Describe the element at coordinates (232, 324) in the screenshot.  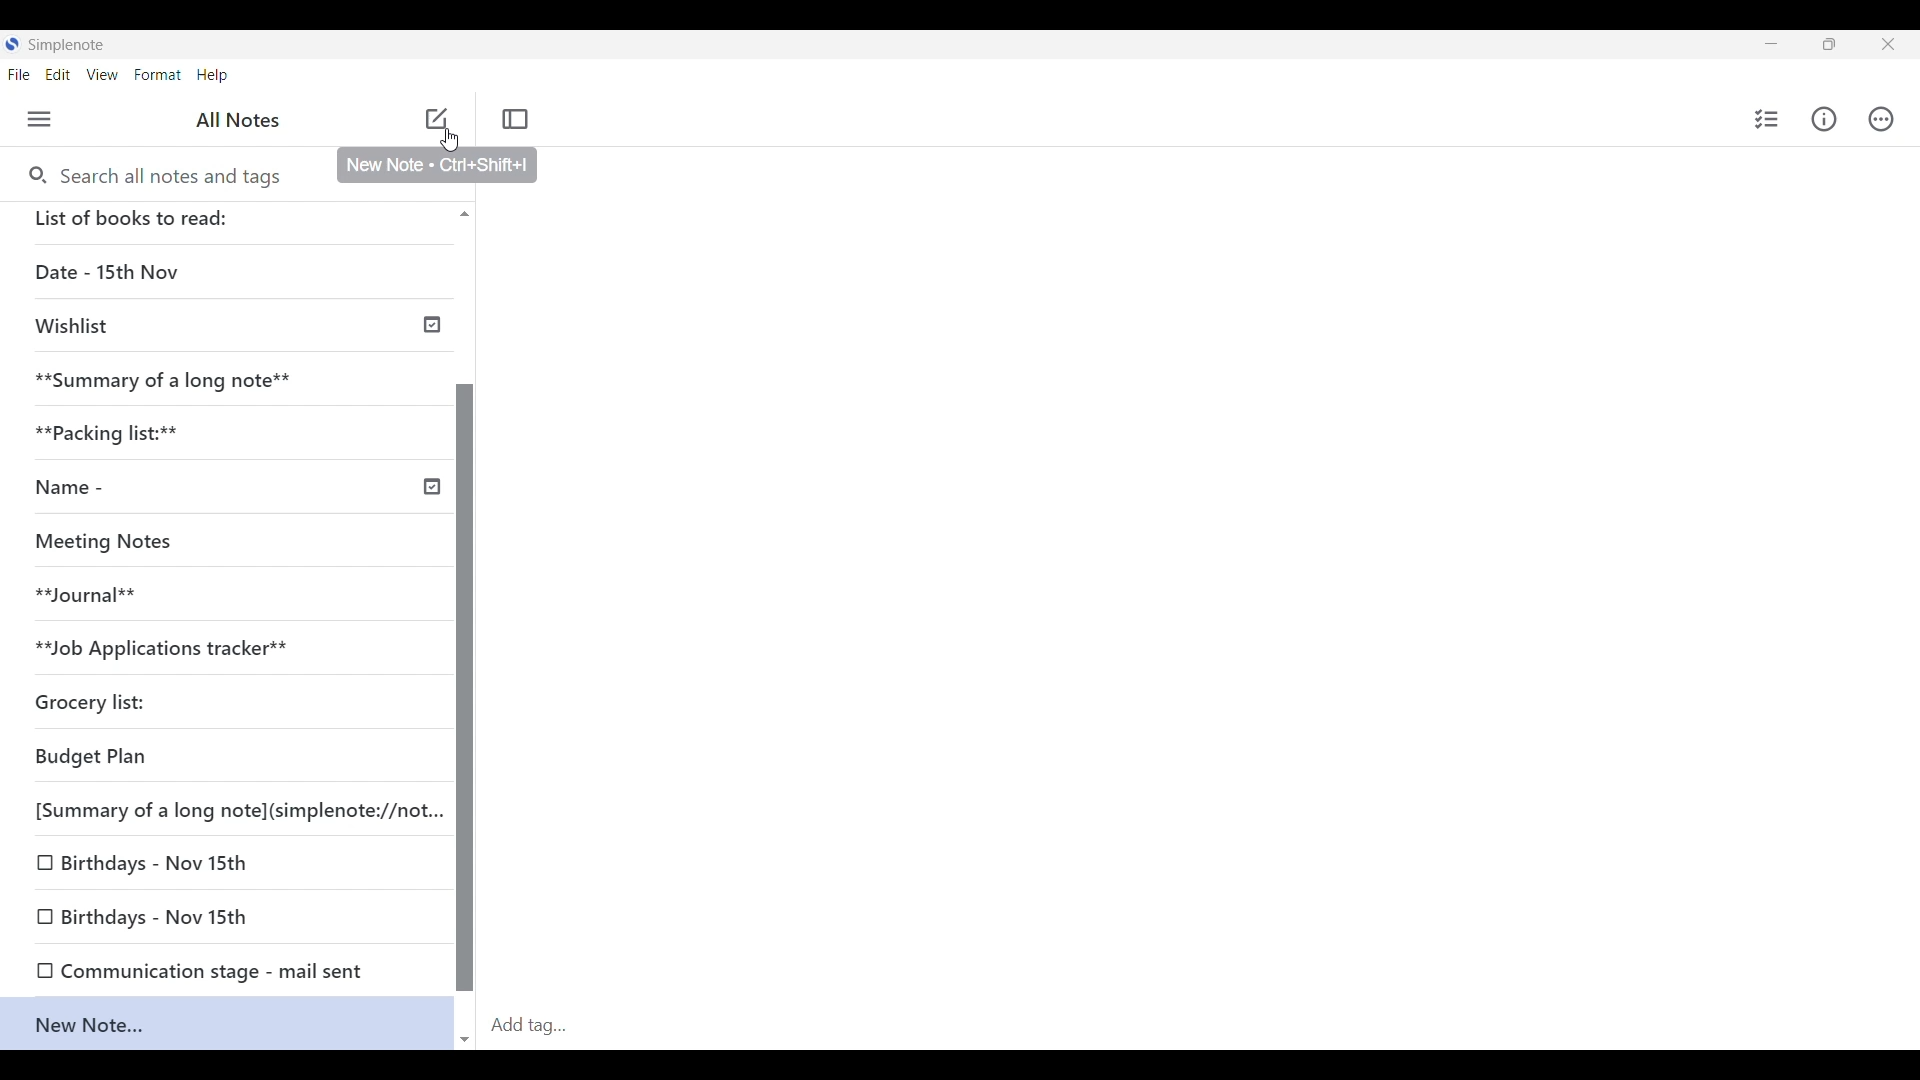
I see `Wishlist` at that location.